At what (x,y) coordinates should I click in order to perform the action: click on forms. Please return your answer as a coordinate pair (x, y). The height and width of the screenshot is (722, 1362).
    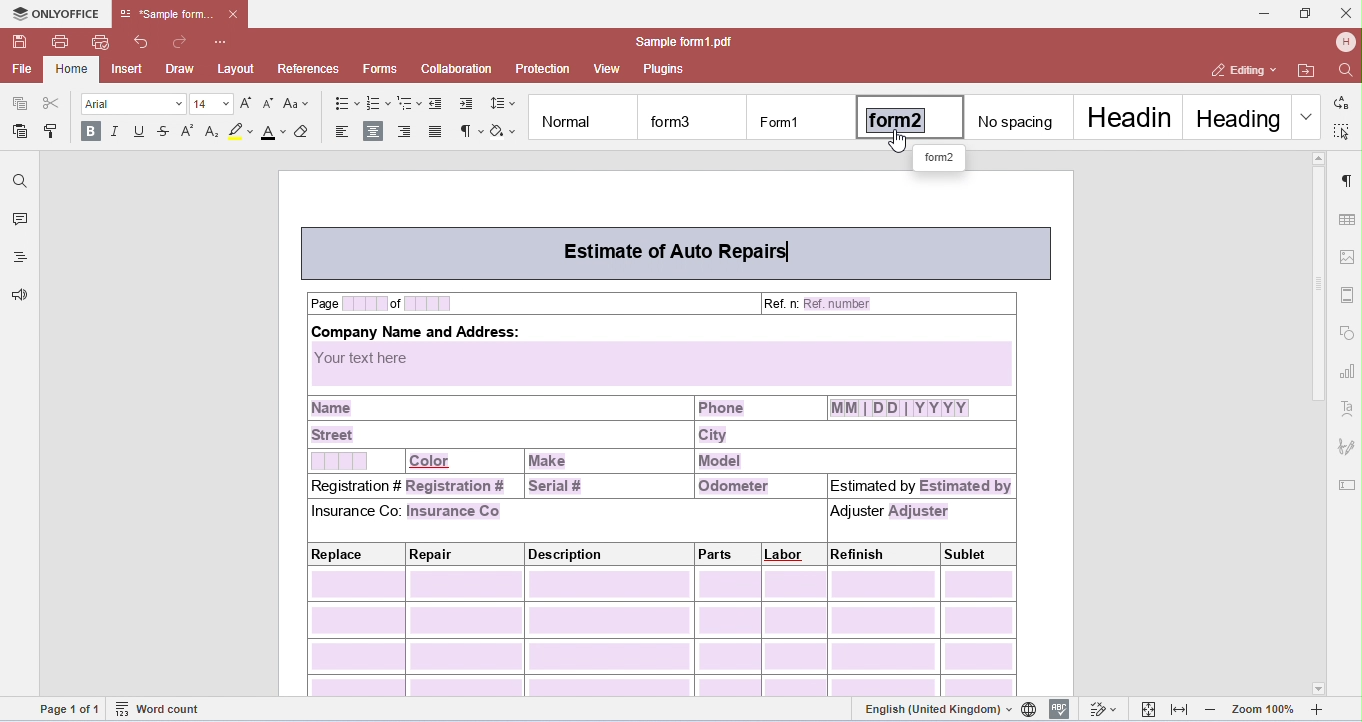
    Looking at the image, I should click on (381, 69).